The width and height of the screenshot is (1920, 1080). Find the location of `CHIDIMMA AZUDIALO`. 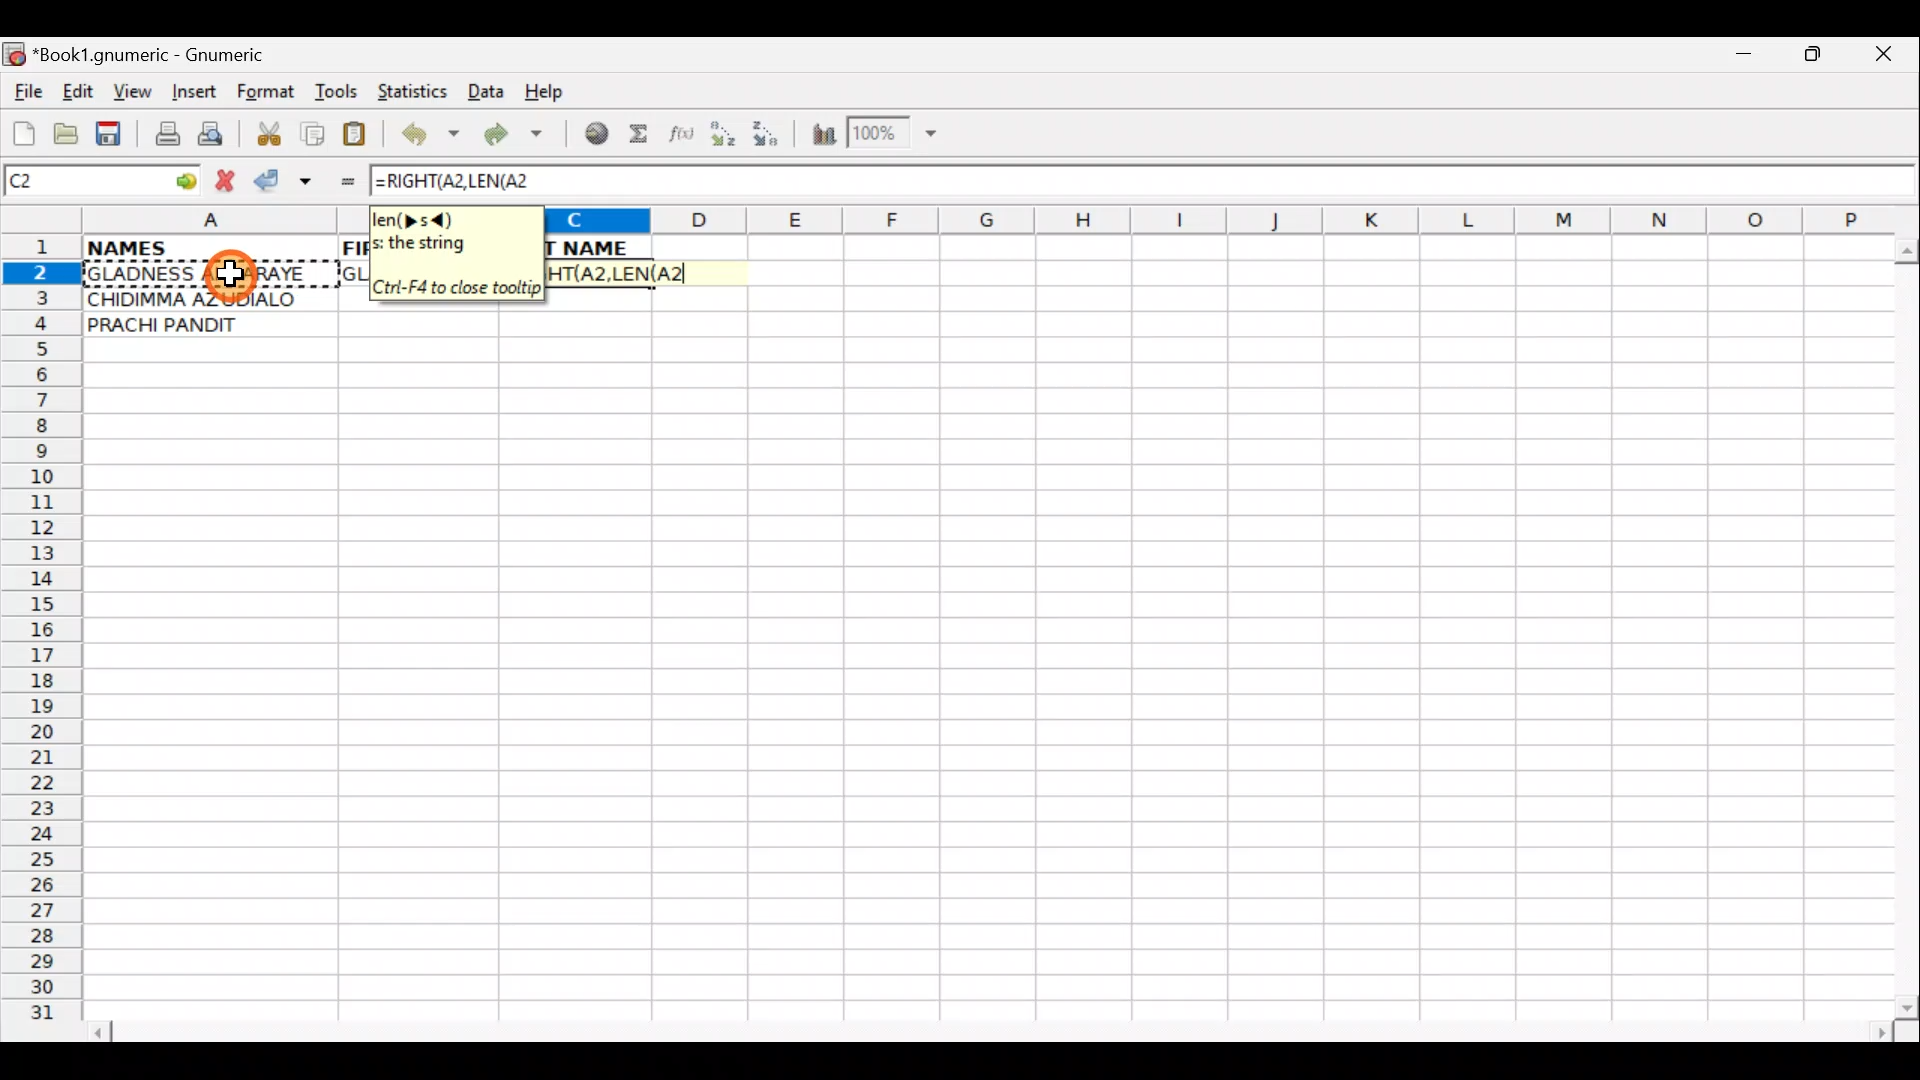

CHIDIMMA AZUDIALO is located at coordinates (198, 297).